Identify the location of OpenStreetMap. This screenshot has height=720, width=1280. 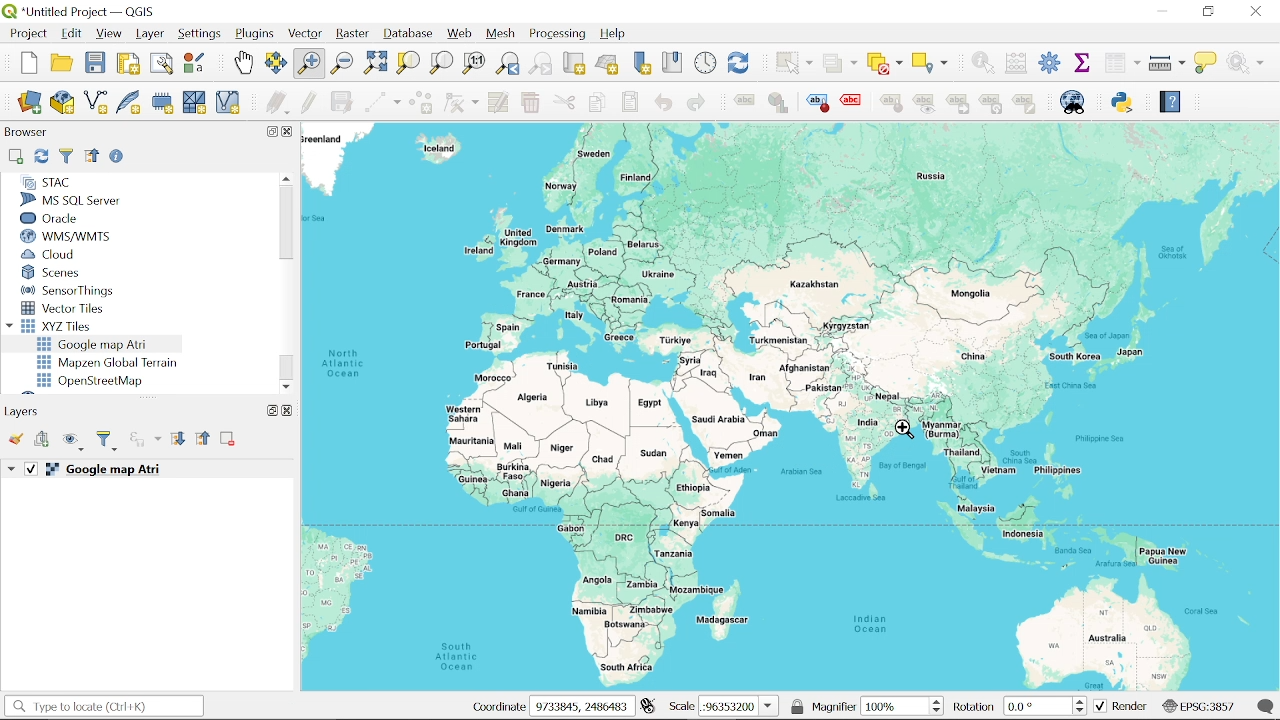
(93, 381).